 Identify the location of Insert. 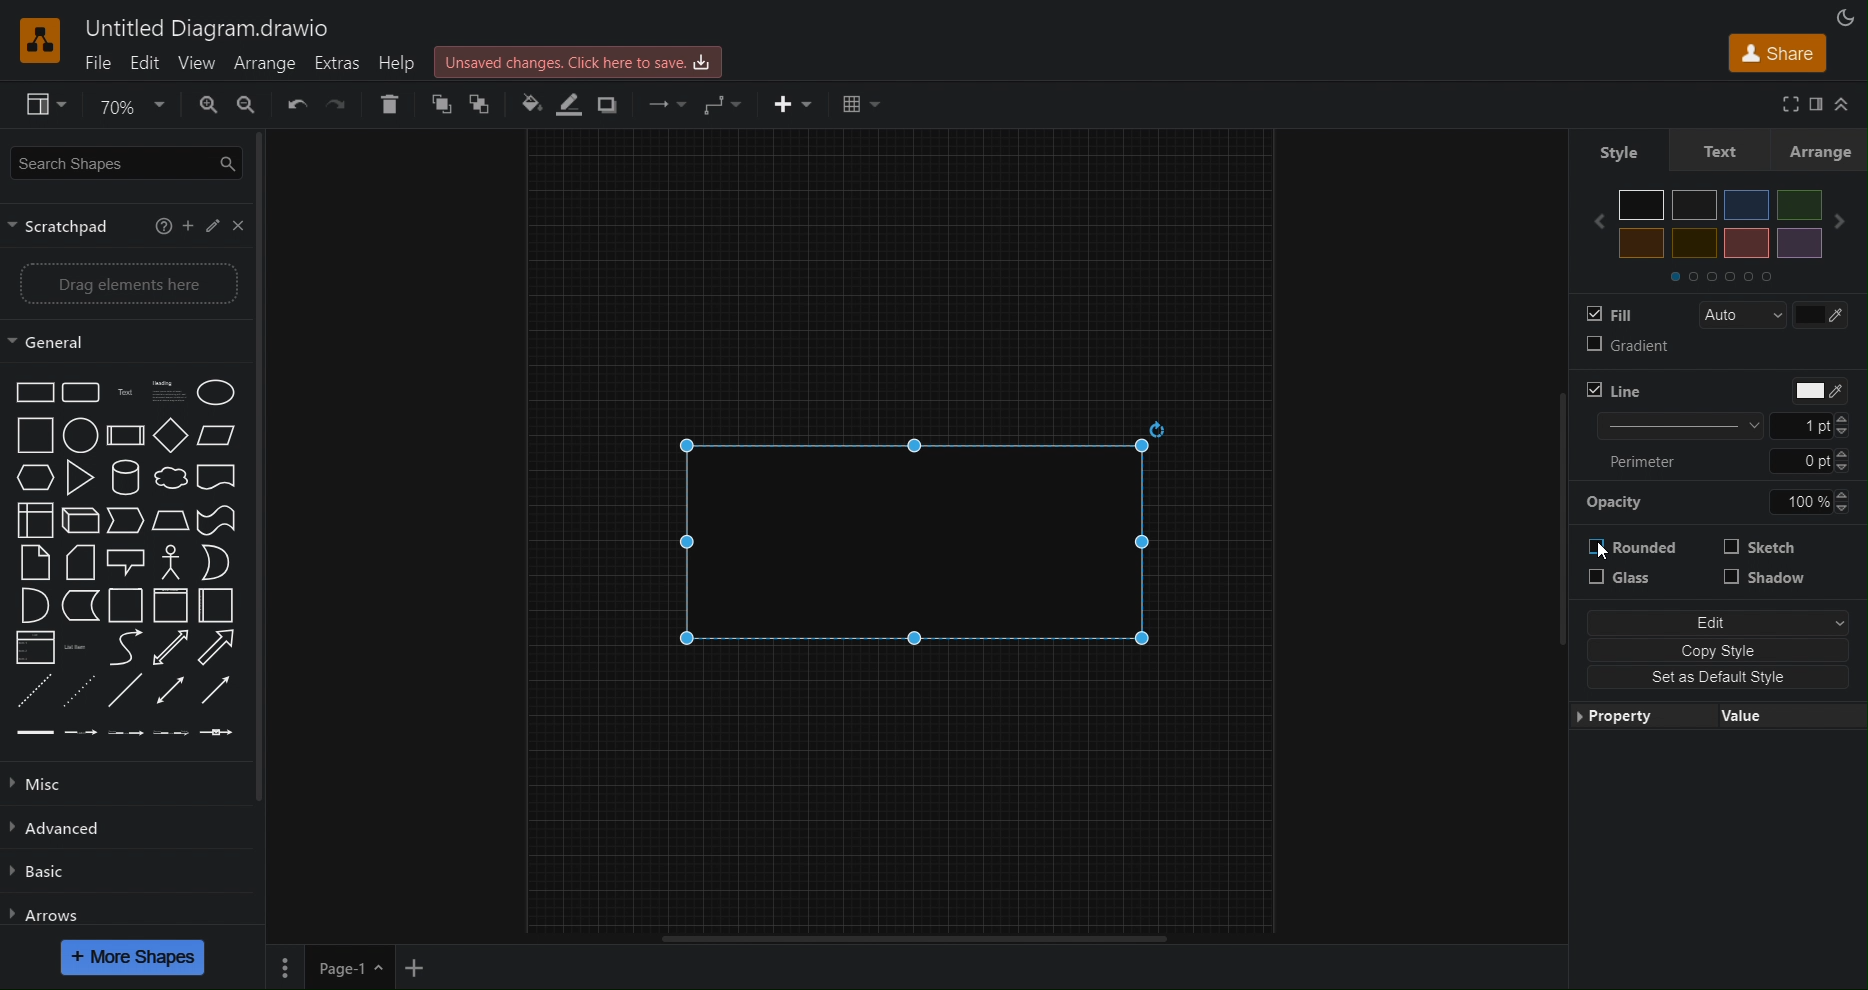
(785, 101).